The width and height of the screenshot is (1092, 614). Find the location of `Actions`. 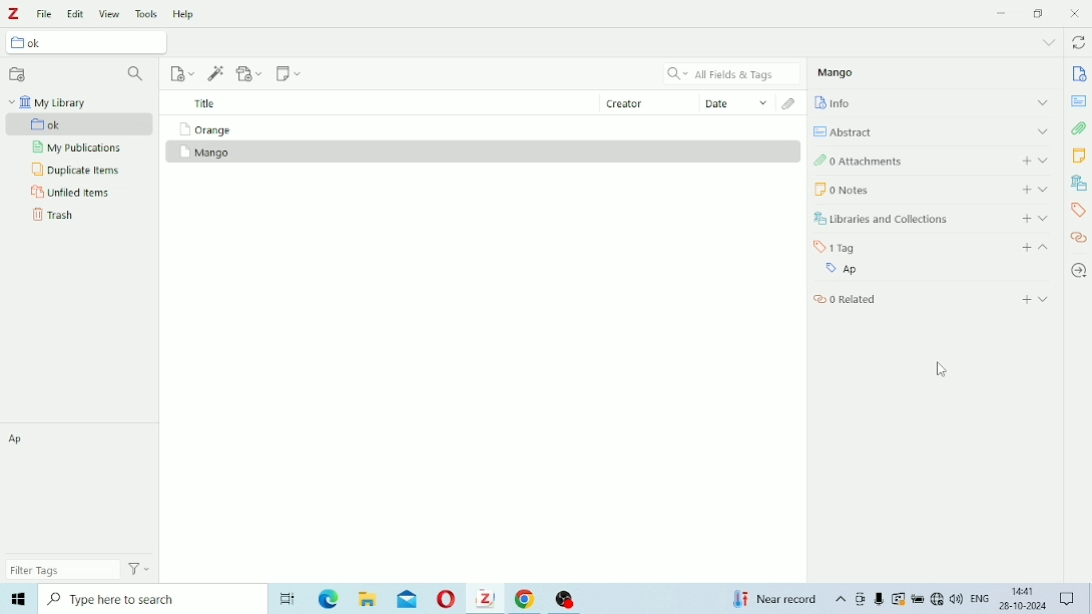

Actions is located at coordinates (138, 569).